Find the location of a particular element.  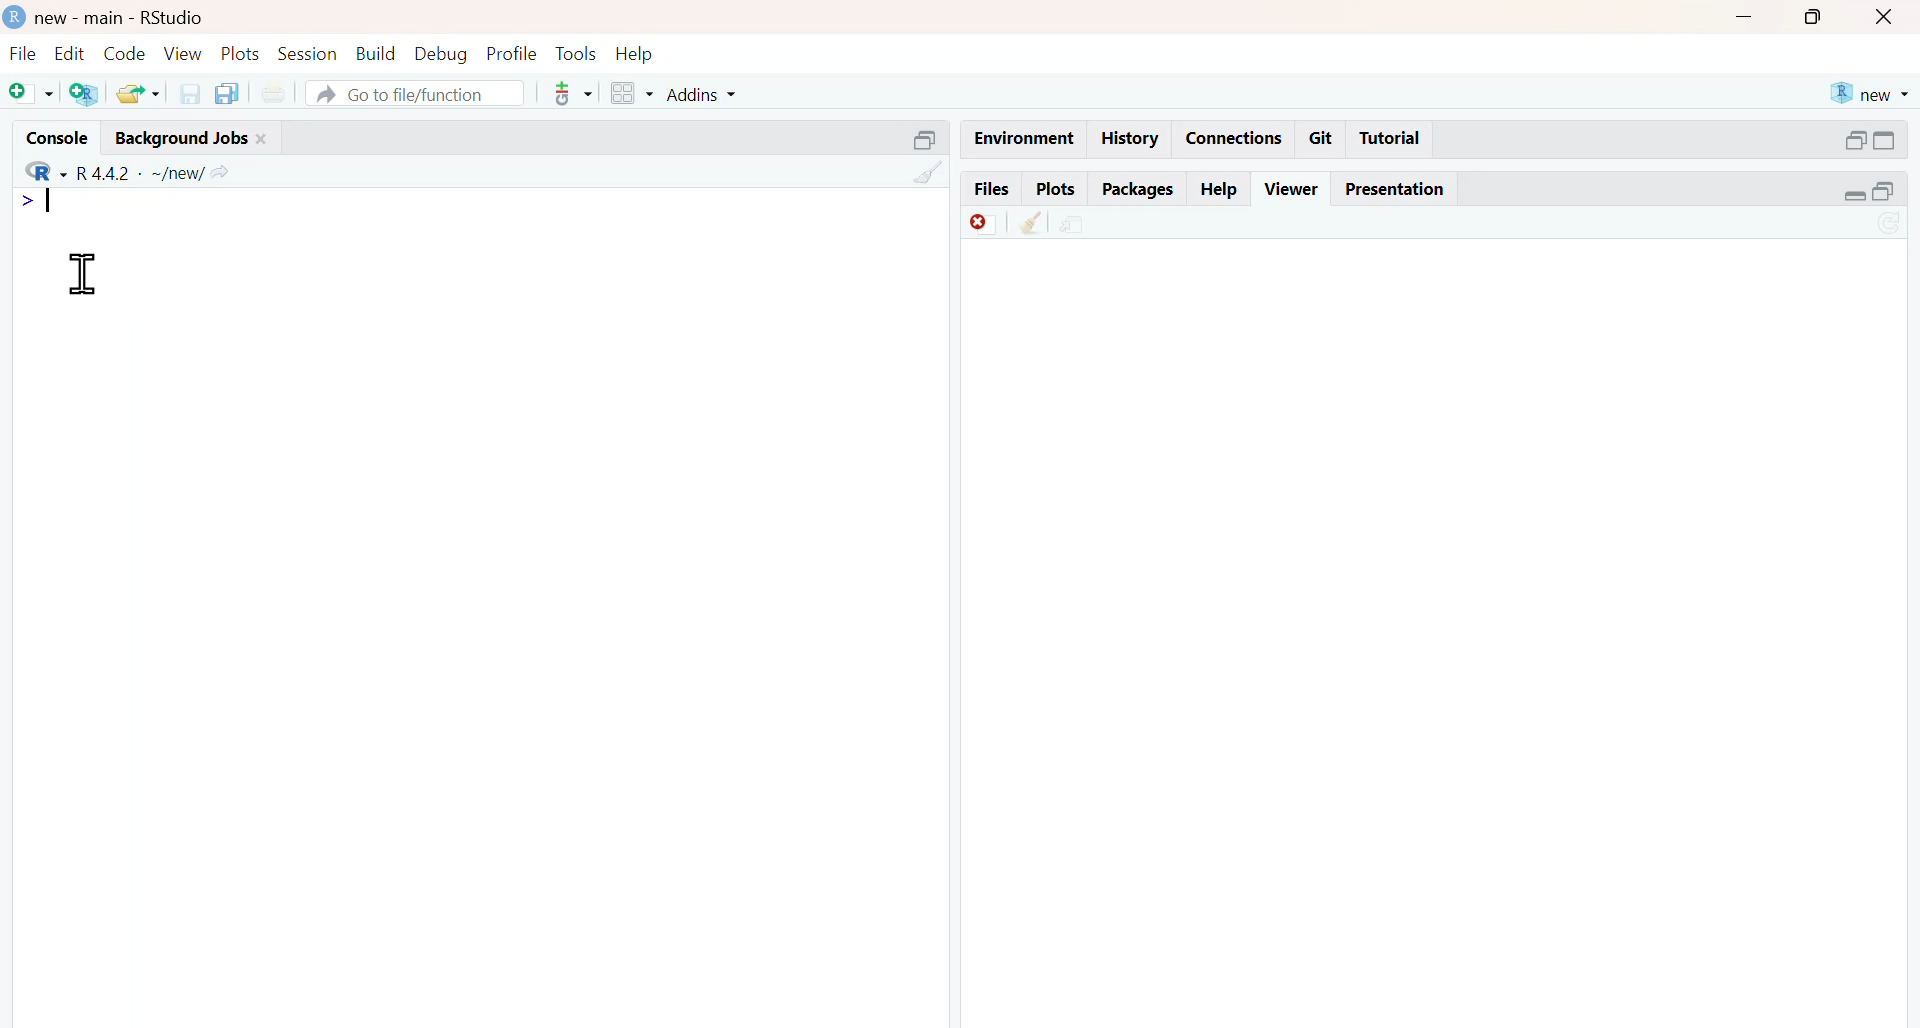

packages is located at coordinates (1140, 191).